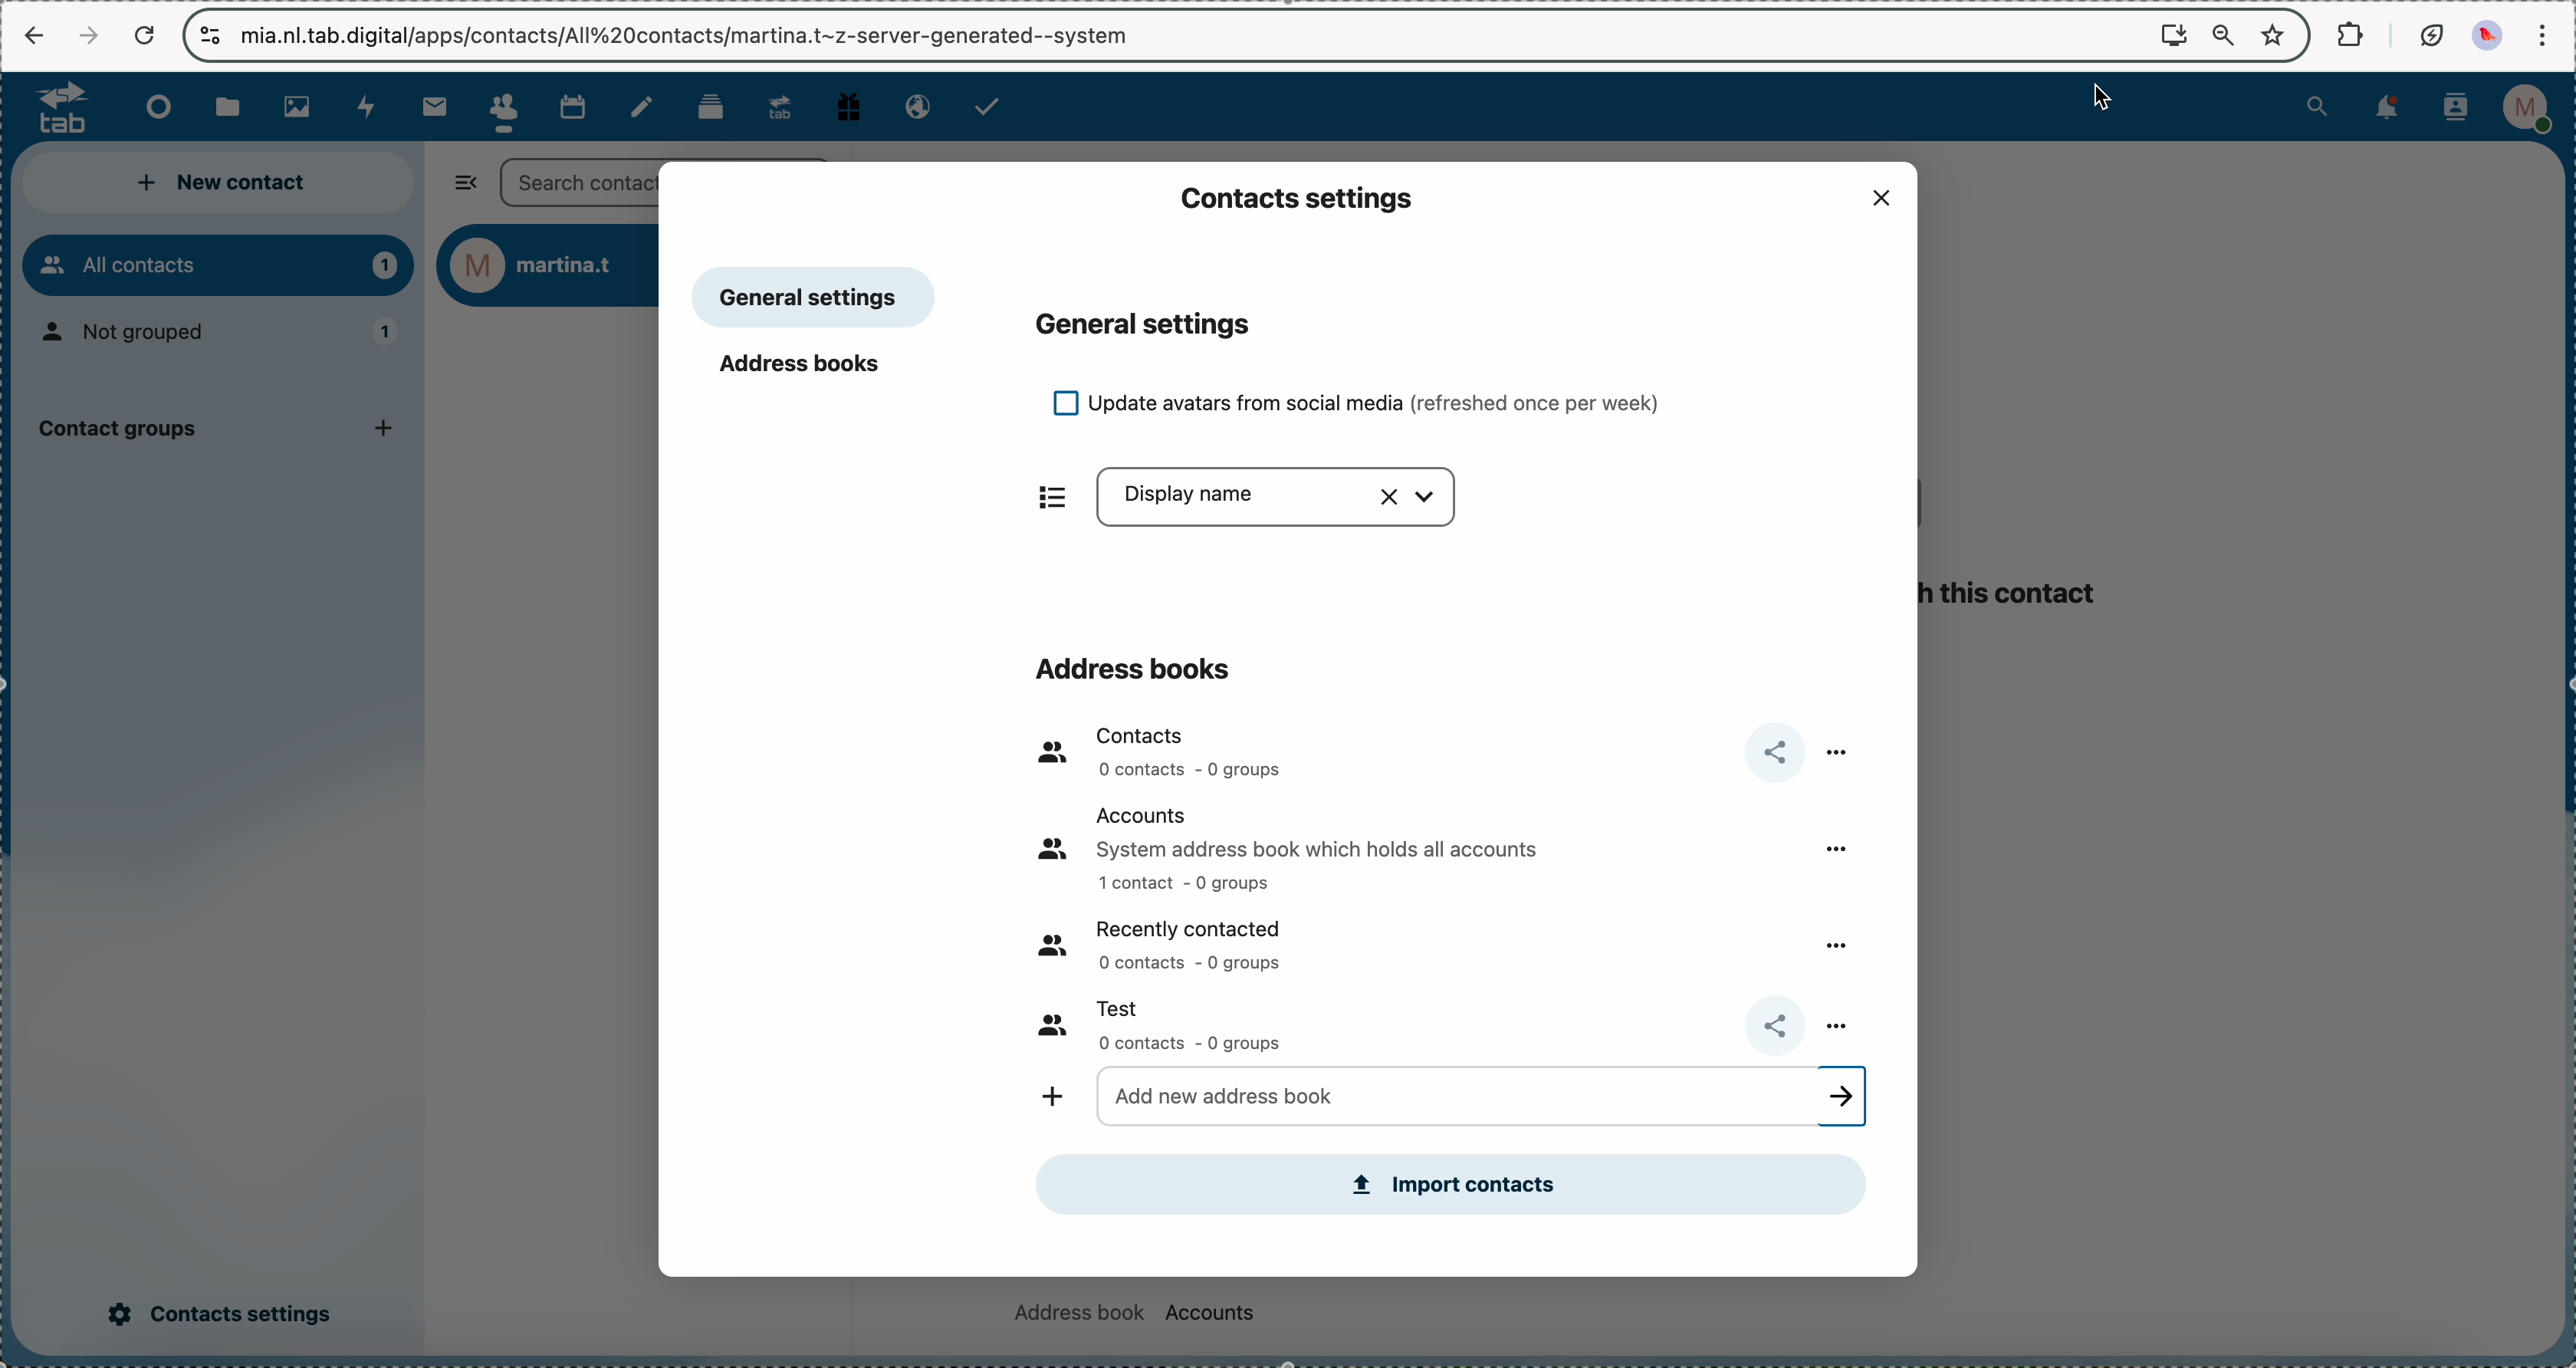  Describe the element at coordinates (1880, 204) in the screenshot. I see `close popup` at that location.